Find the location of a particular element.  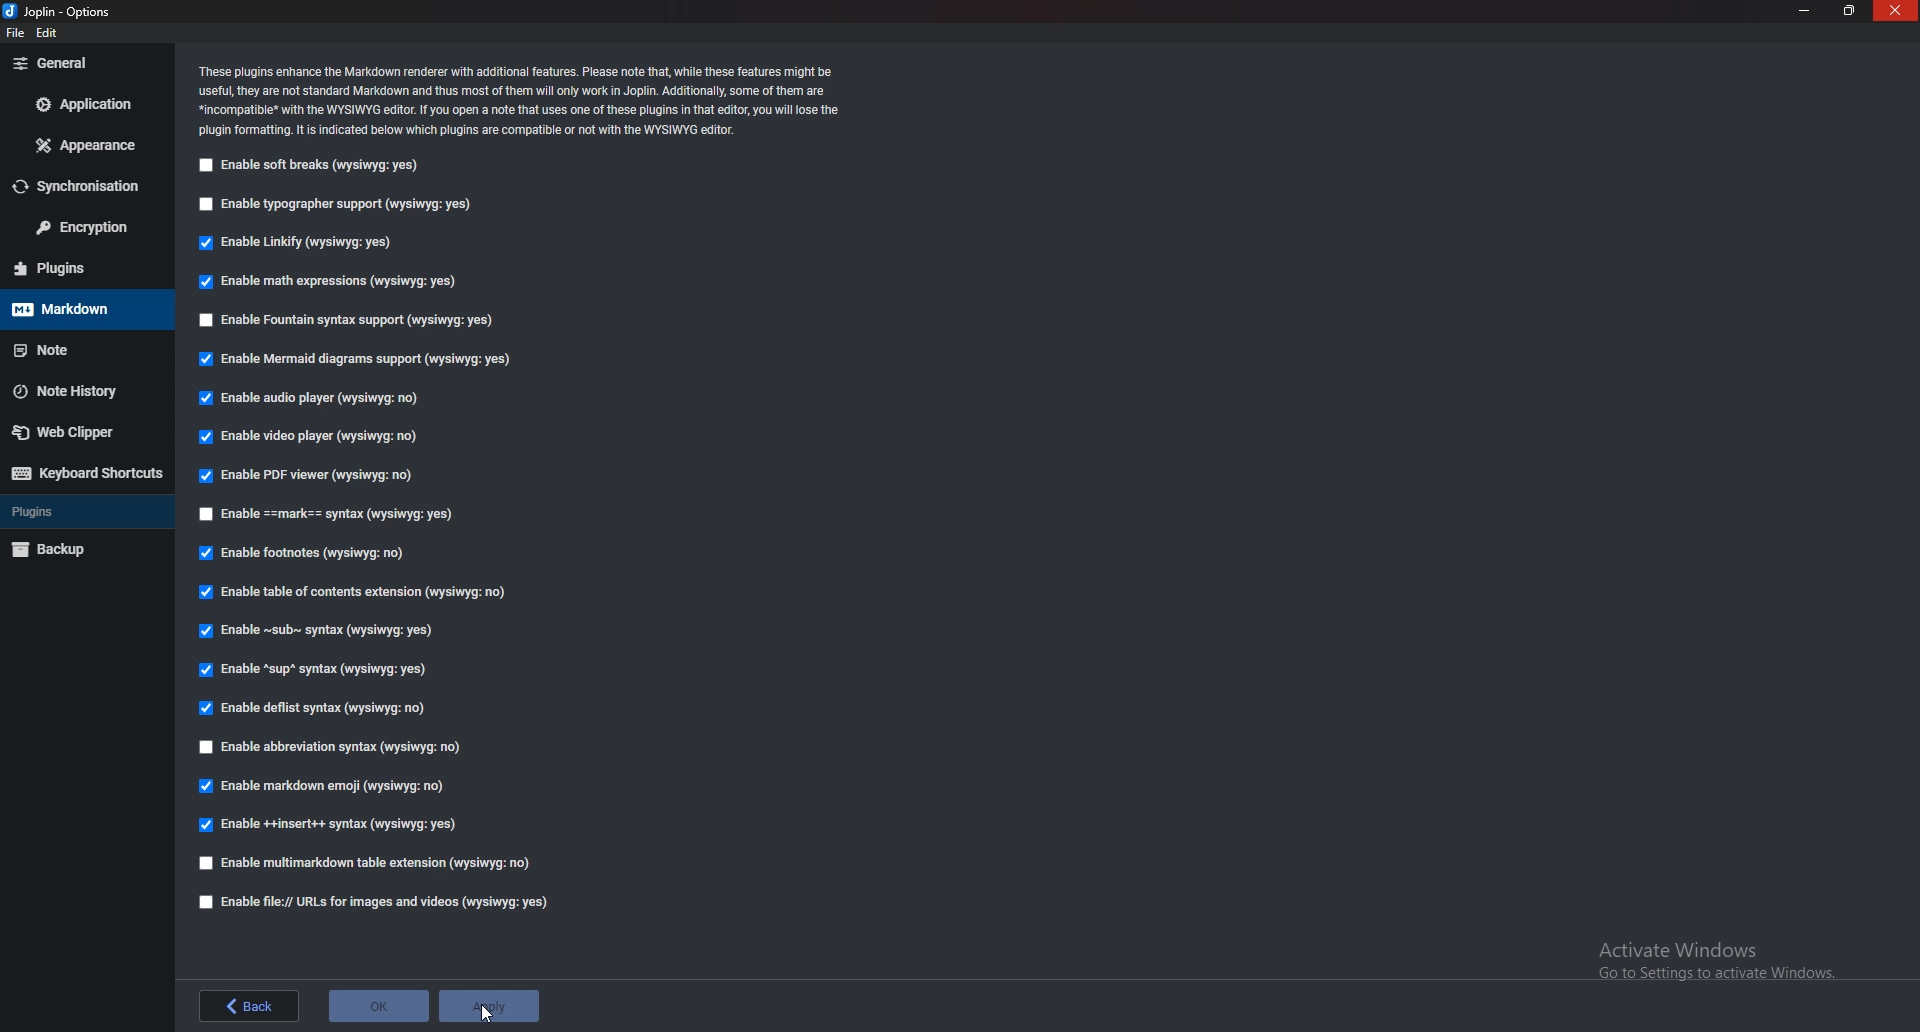

Enable fountain syntax support is located at coordinates (350, 319).